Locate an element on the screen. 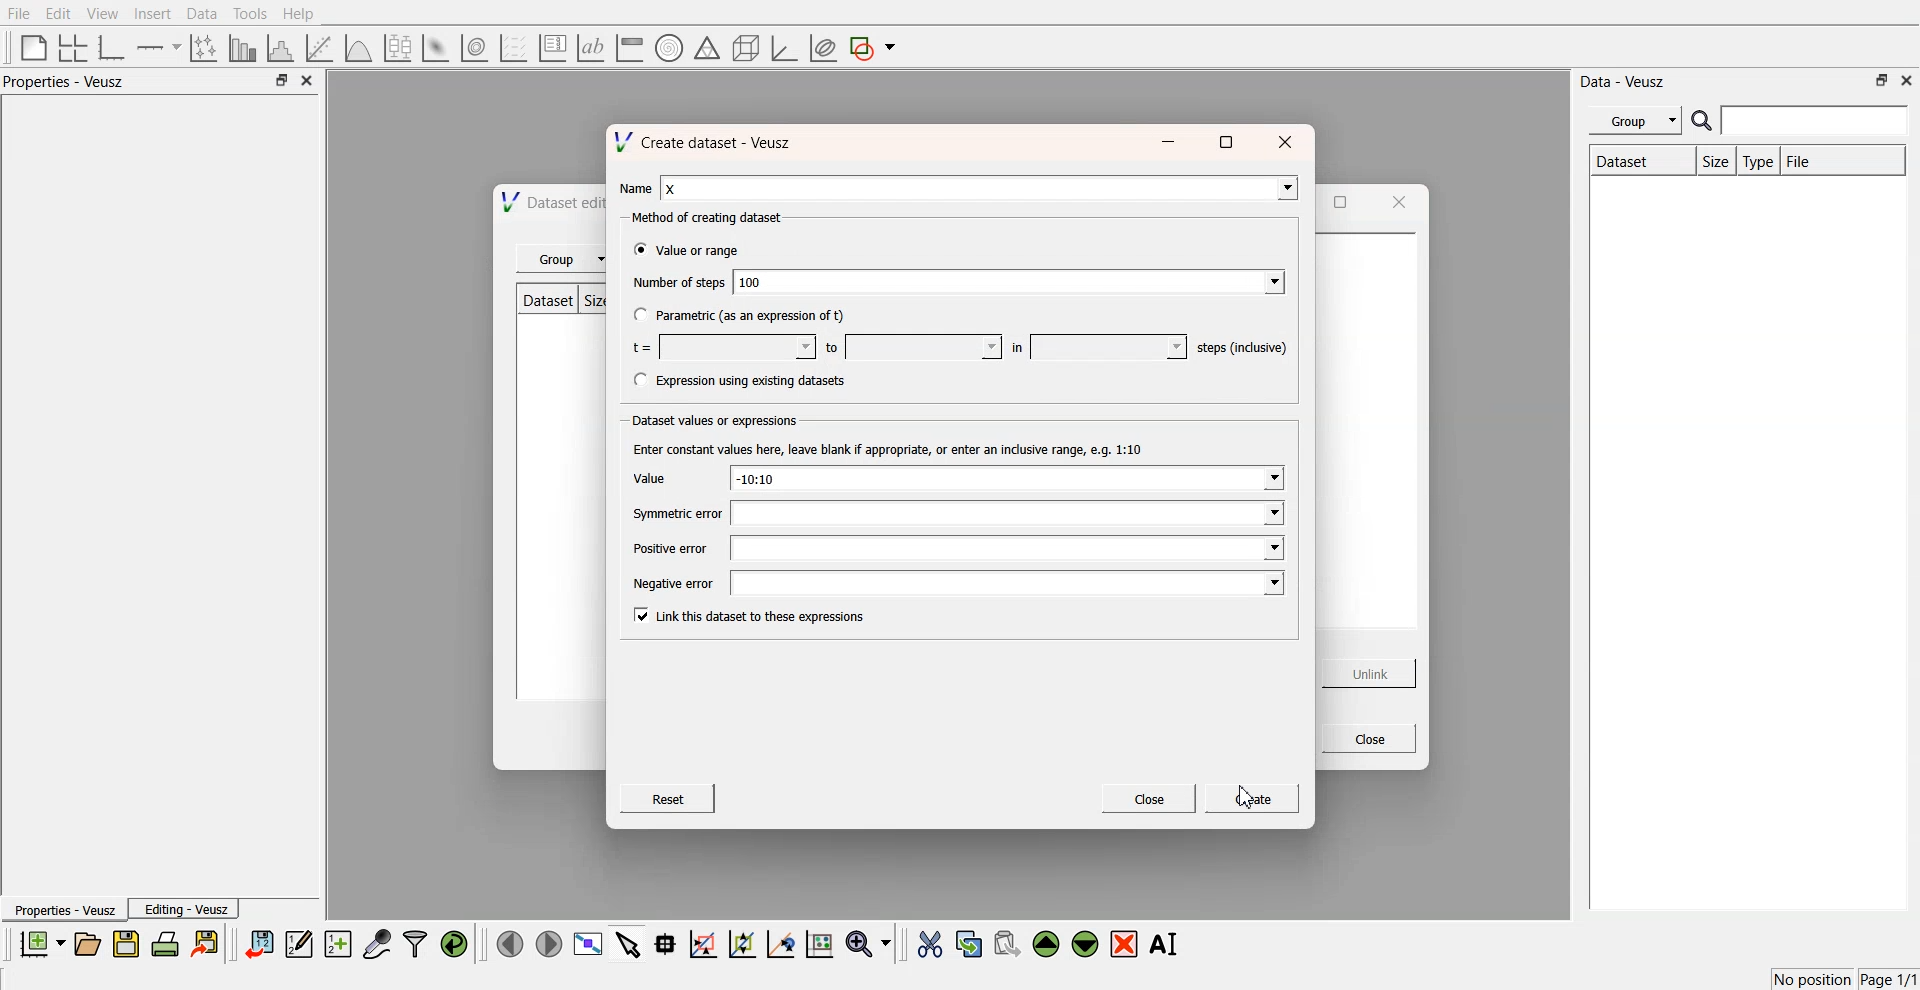  in is located at coordinates (1018, 347).